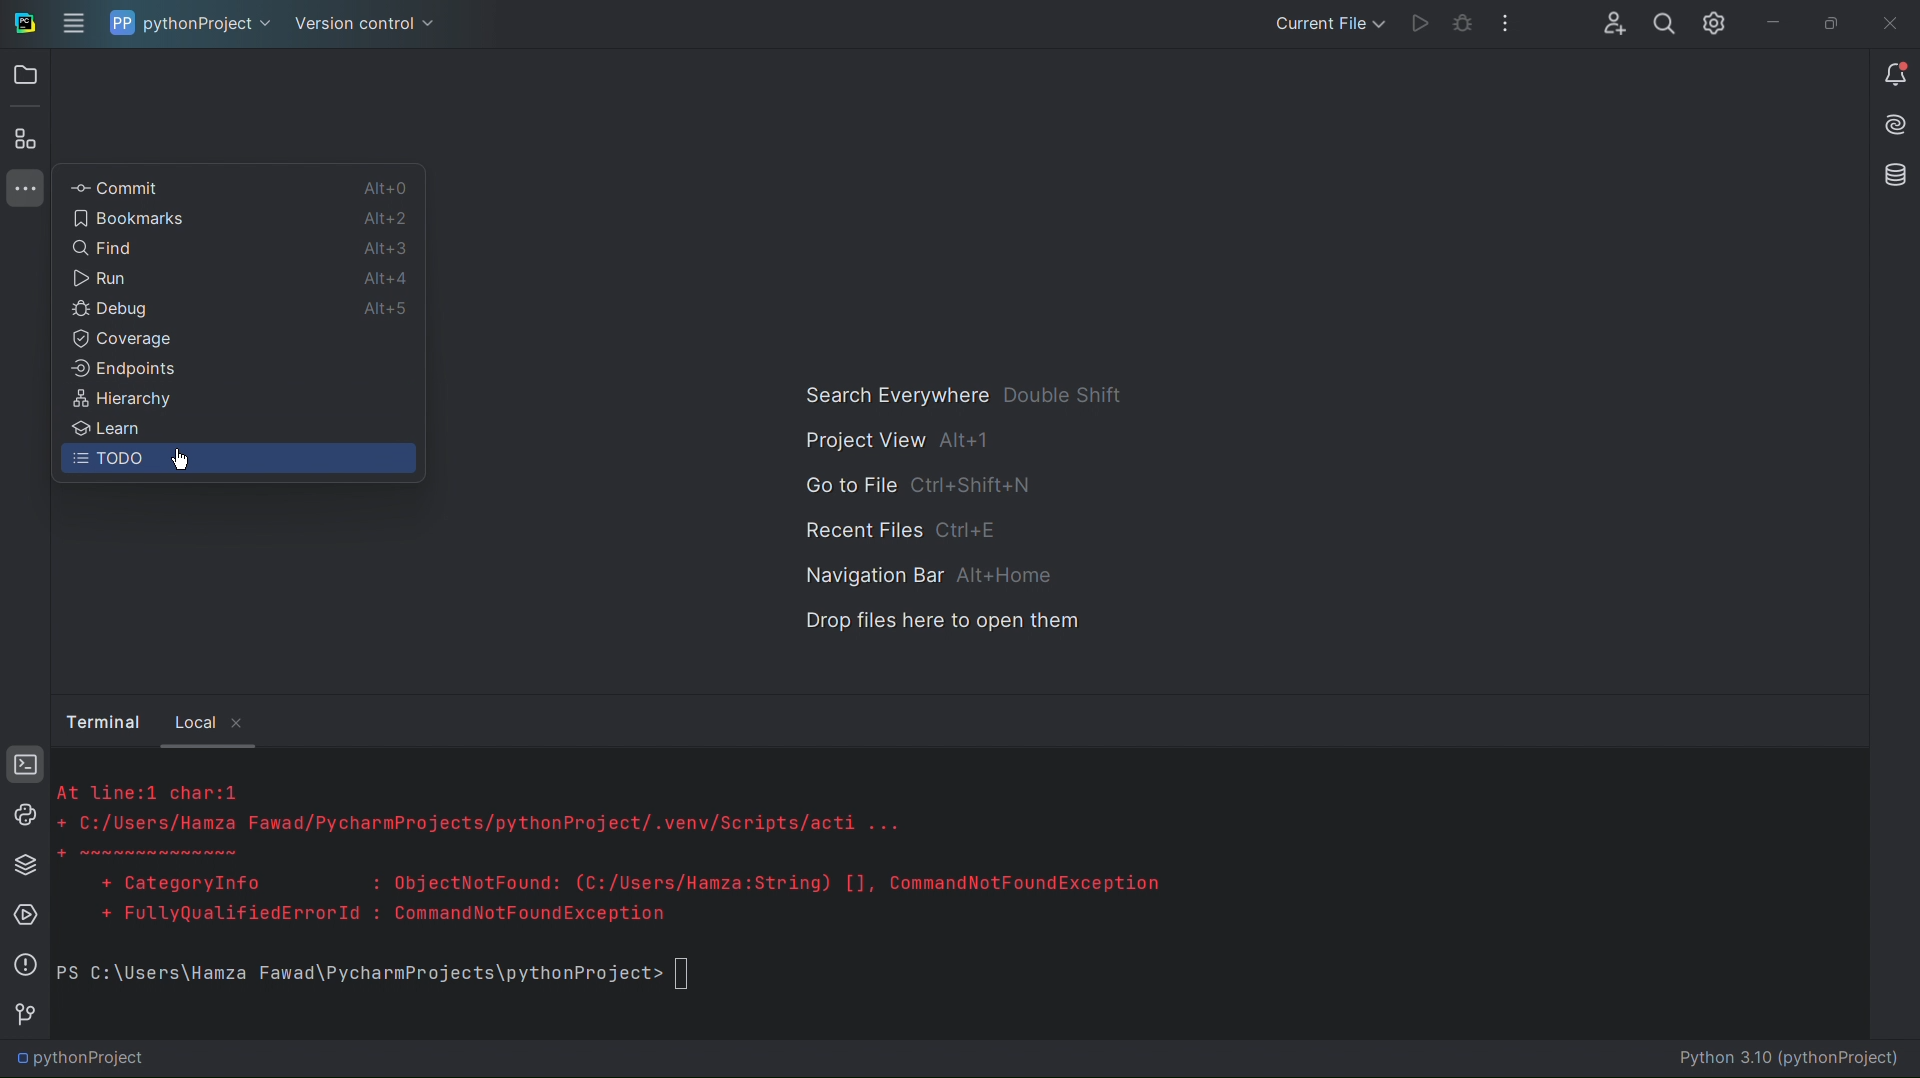 Image resolution: width=1920 pixels, height=1078 pixels. What do you see at coordinates (177, 461) in the screenshot?
I see `Cursor at TODO` at bounding box center [177, 461].